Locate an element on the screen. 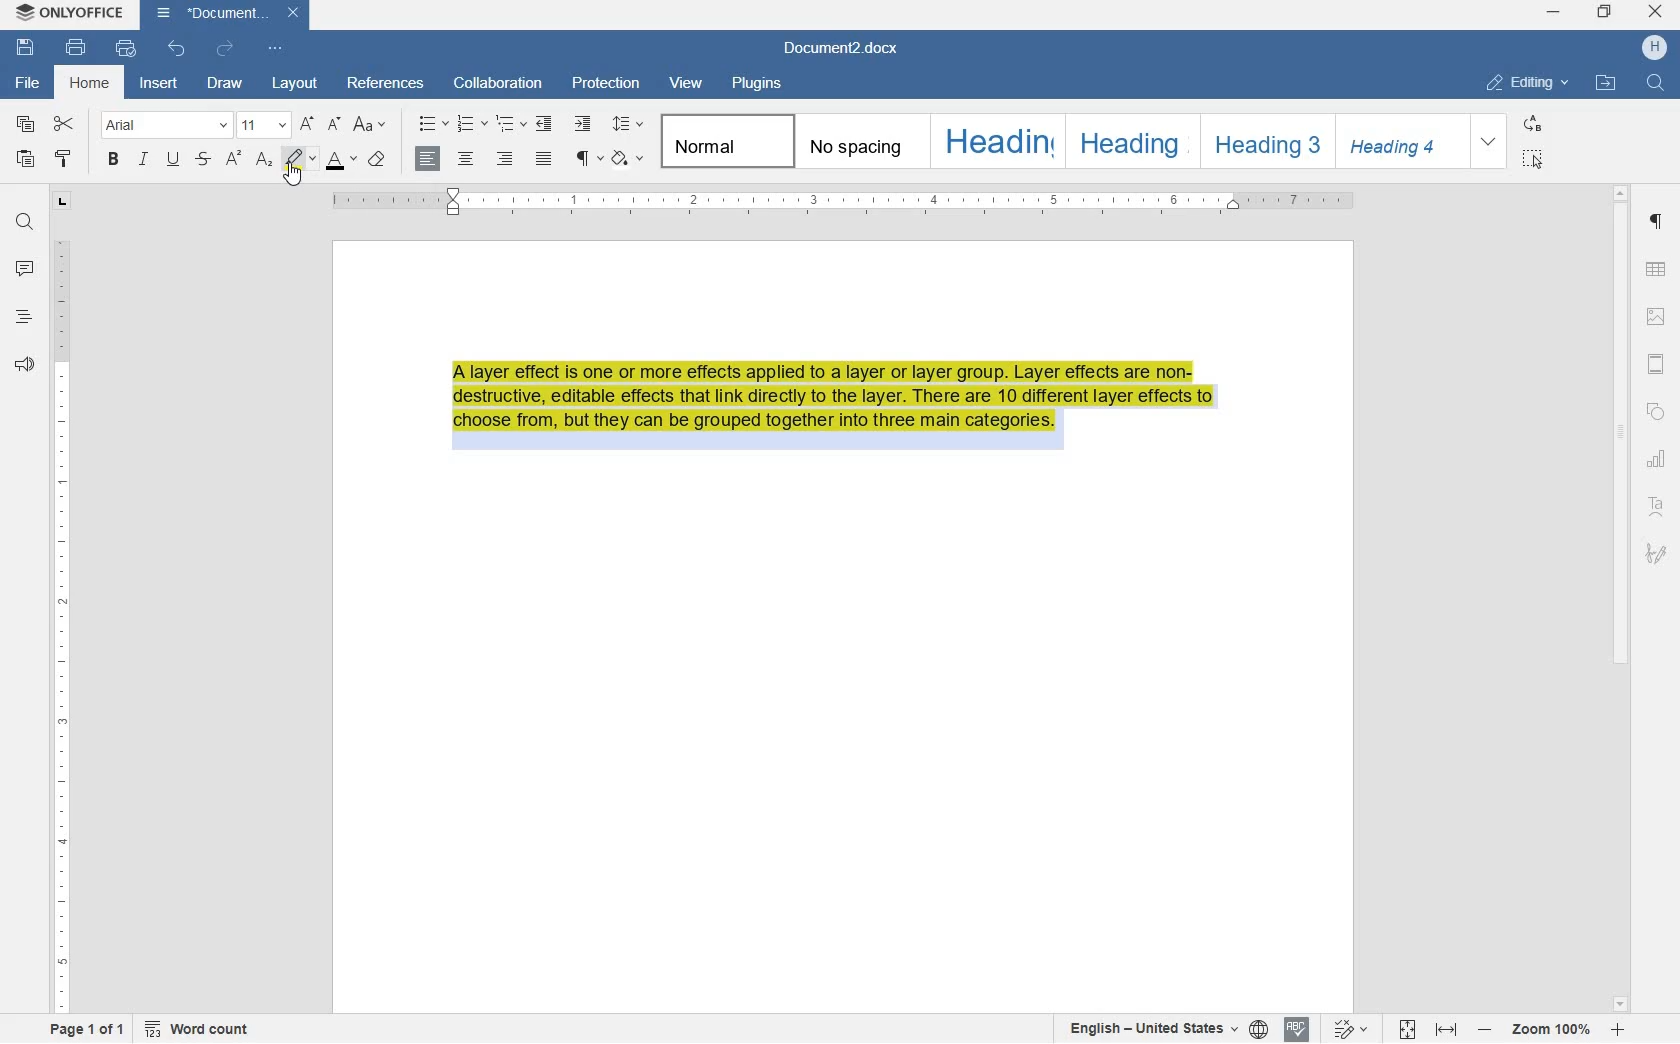  MINIMIZE is located at coordinates (1555, 13).